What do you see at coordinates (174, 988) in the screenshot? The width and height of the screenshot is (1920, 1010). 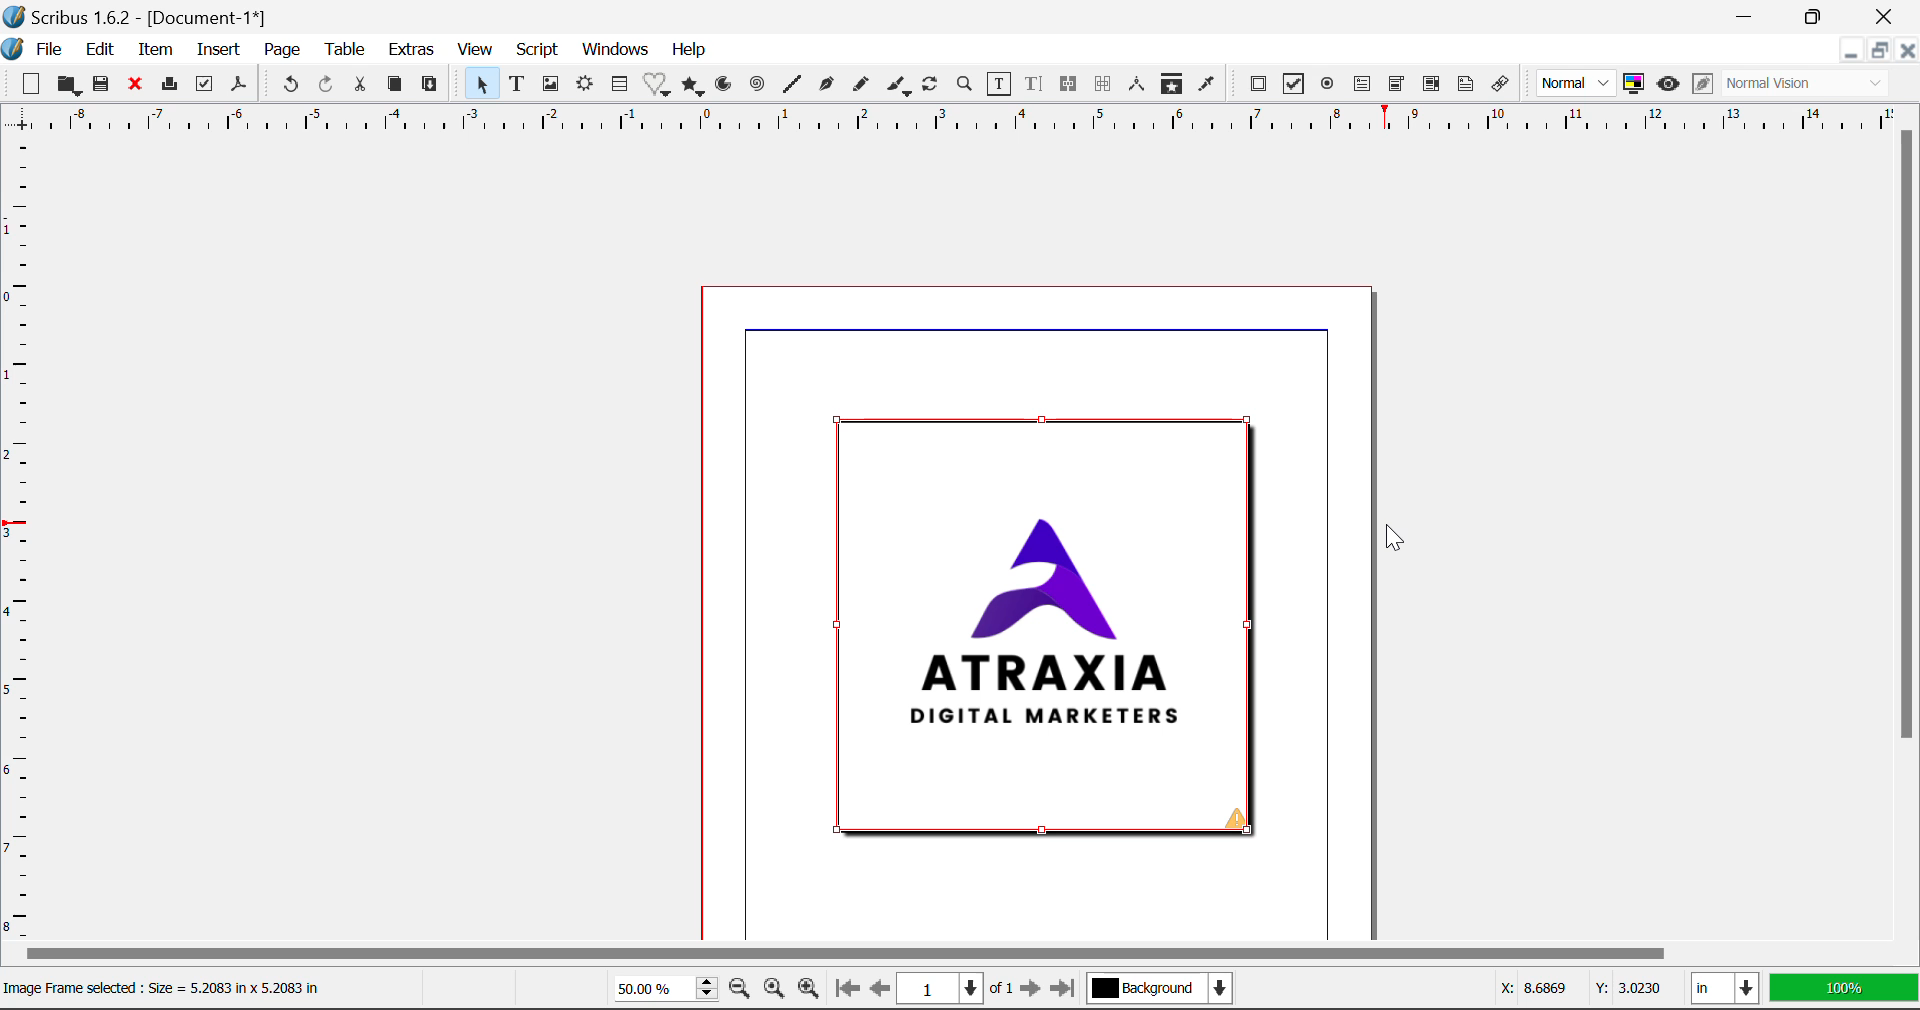 I see `Image Frame selected : Size = 5.2083 in x 5.2083 in` at bounding box center [174, 988].